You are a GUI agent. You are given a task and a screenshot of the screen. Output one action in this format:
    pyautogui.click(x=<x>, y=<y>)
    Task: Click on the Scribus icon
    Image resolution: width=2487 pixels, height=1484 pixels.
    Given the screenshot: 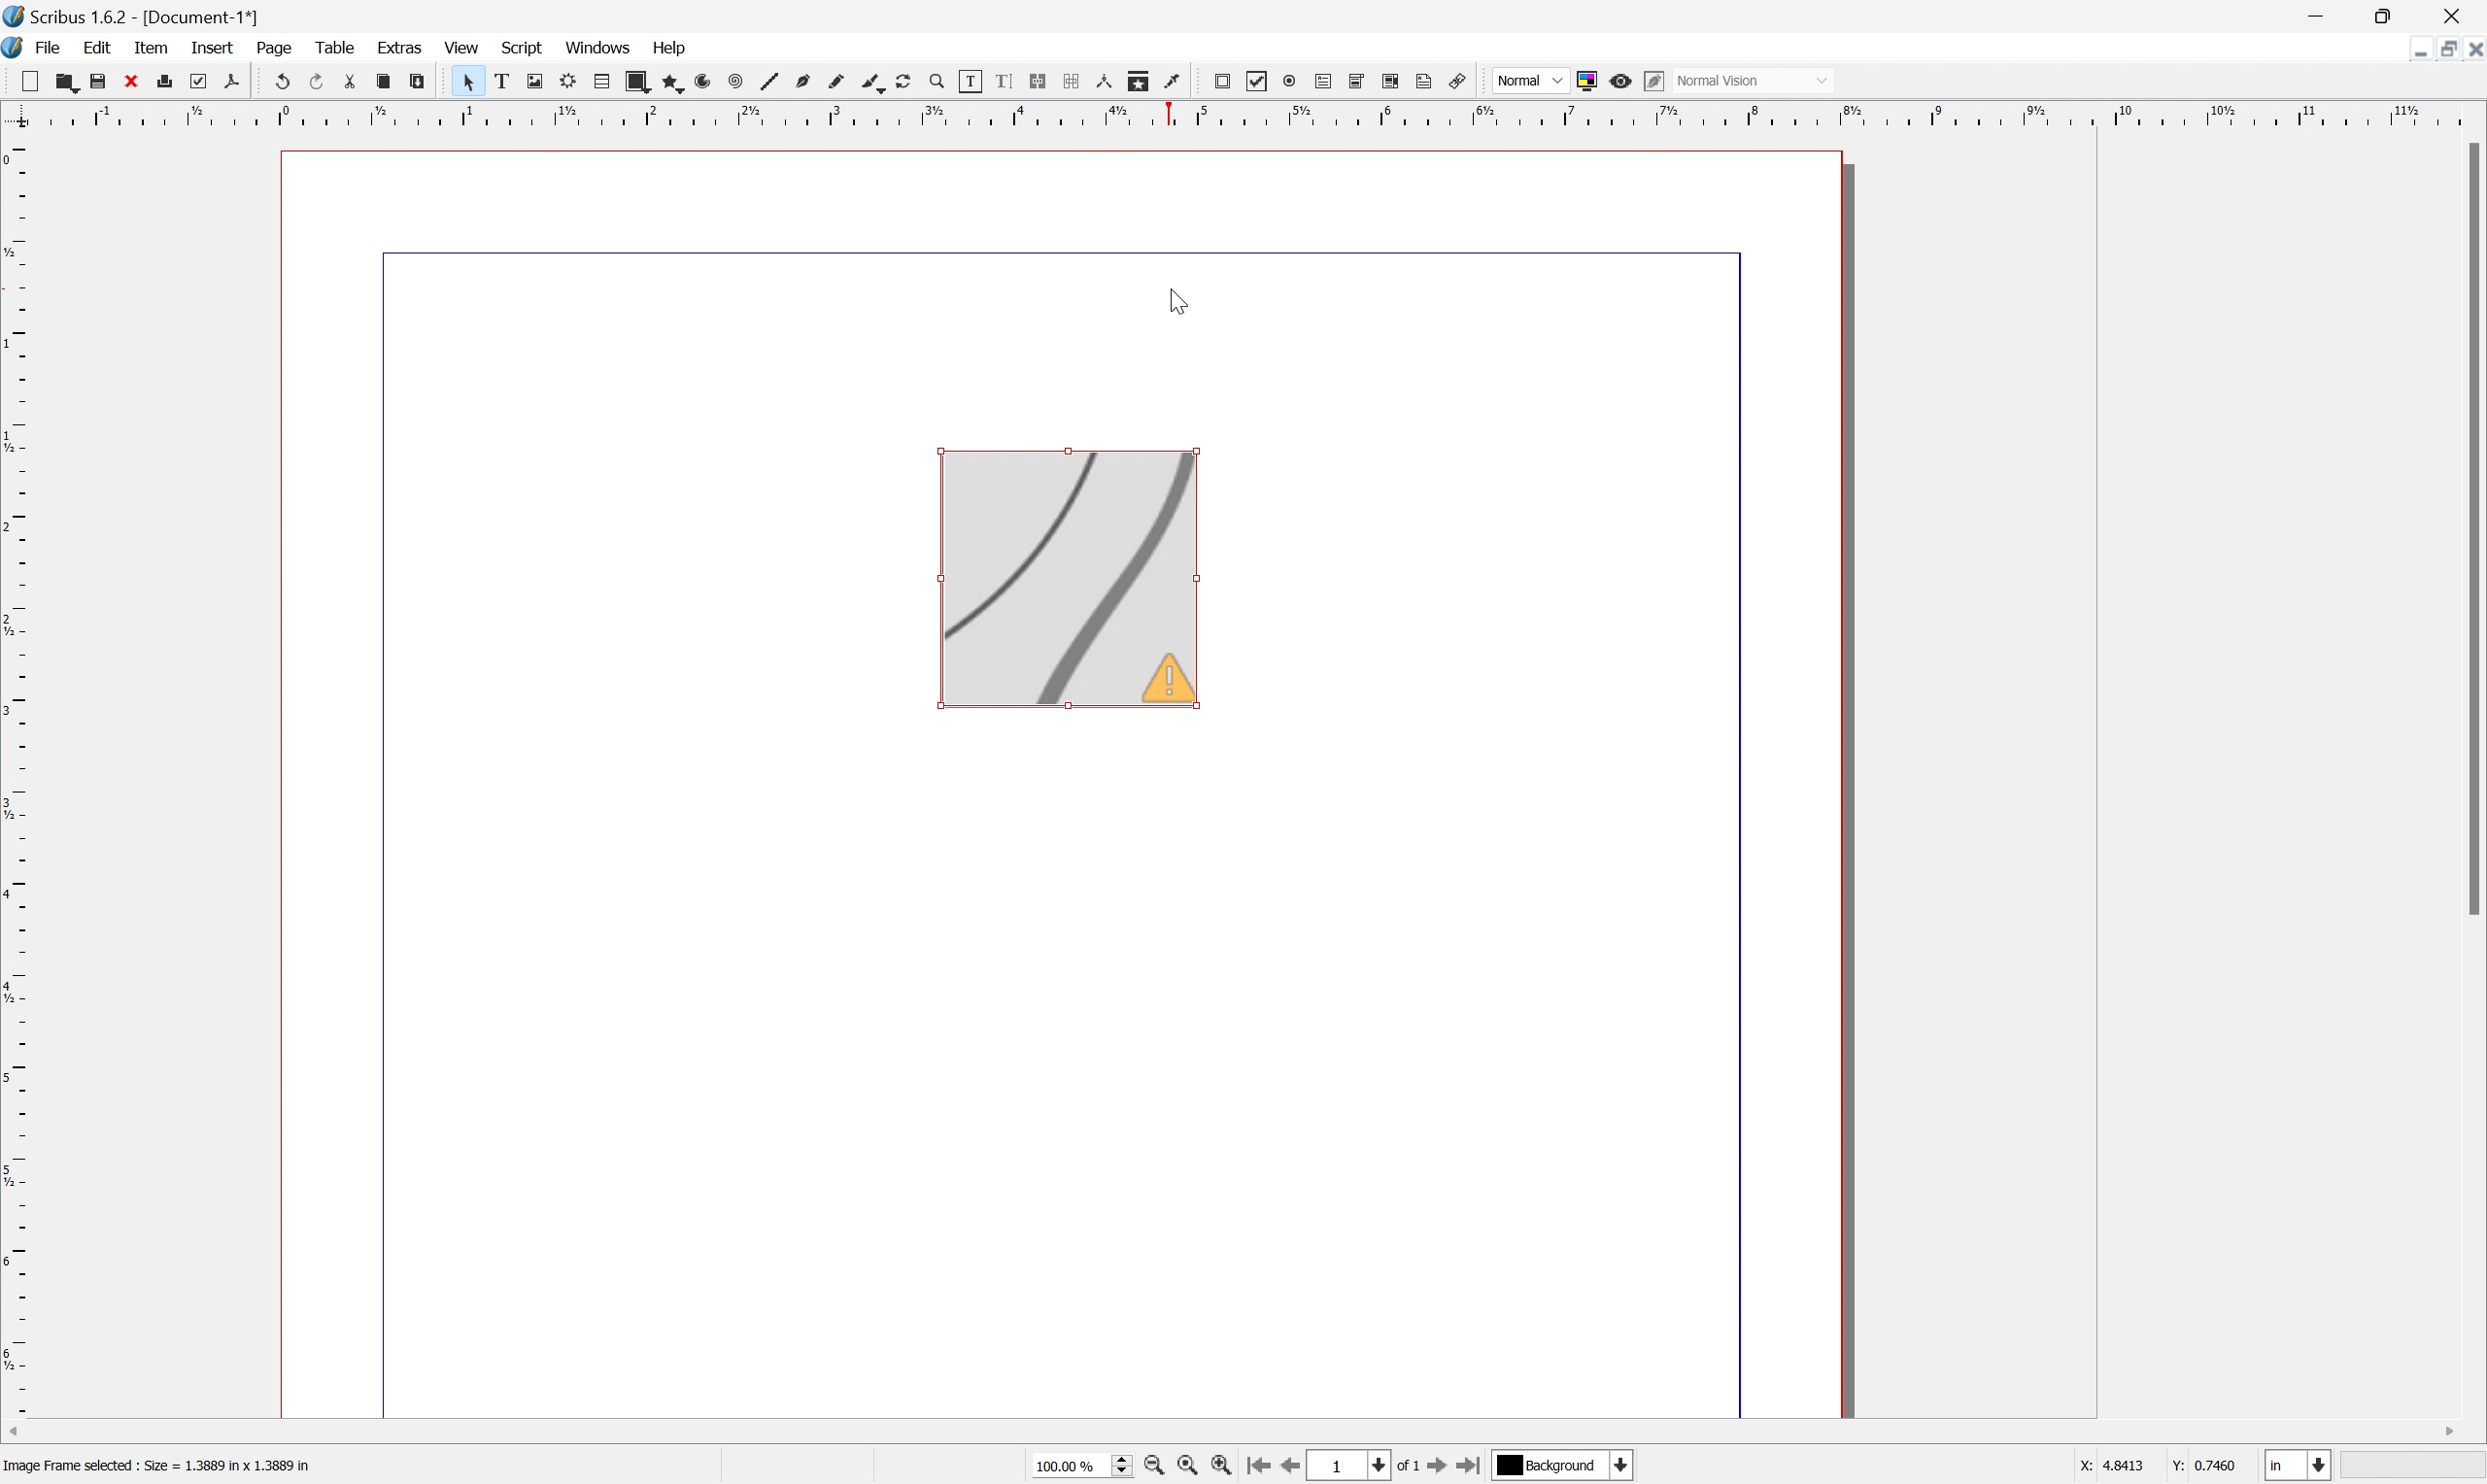 What is the action you would take?
    pyautogui.click(x=16, y=47)
    